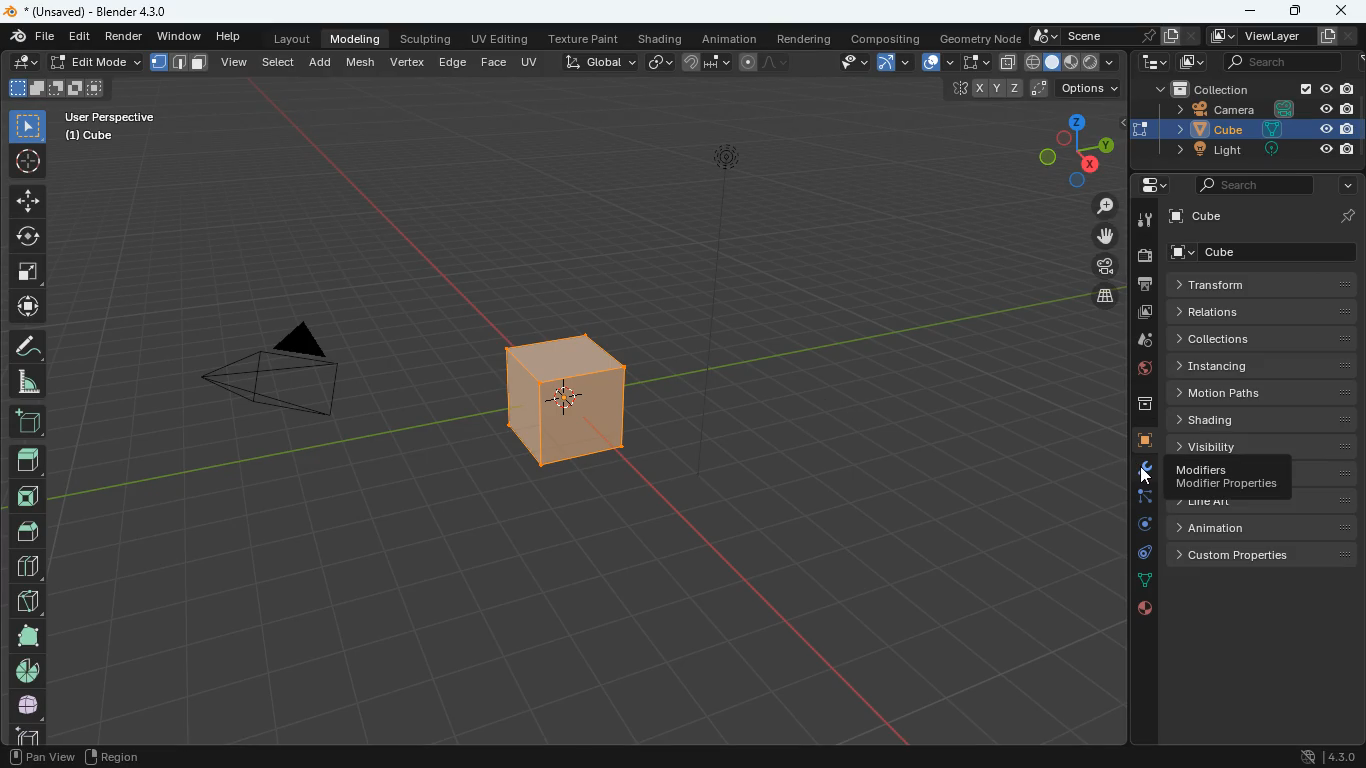 This screenshot has height=768, width=1366. Describe the element at coordinates (1188, 61) in the screenshot. I see `image` at that location.